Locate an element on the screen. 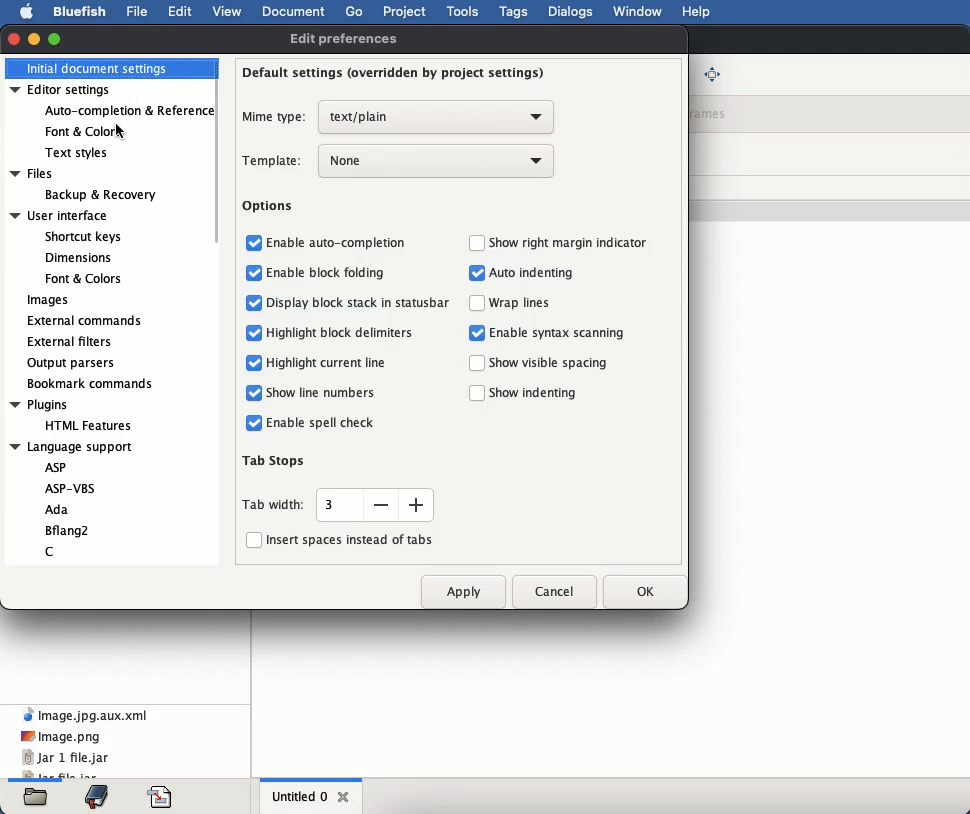  go is located at coordinates (355, 11).